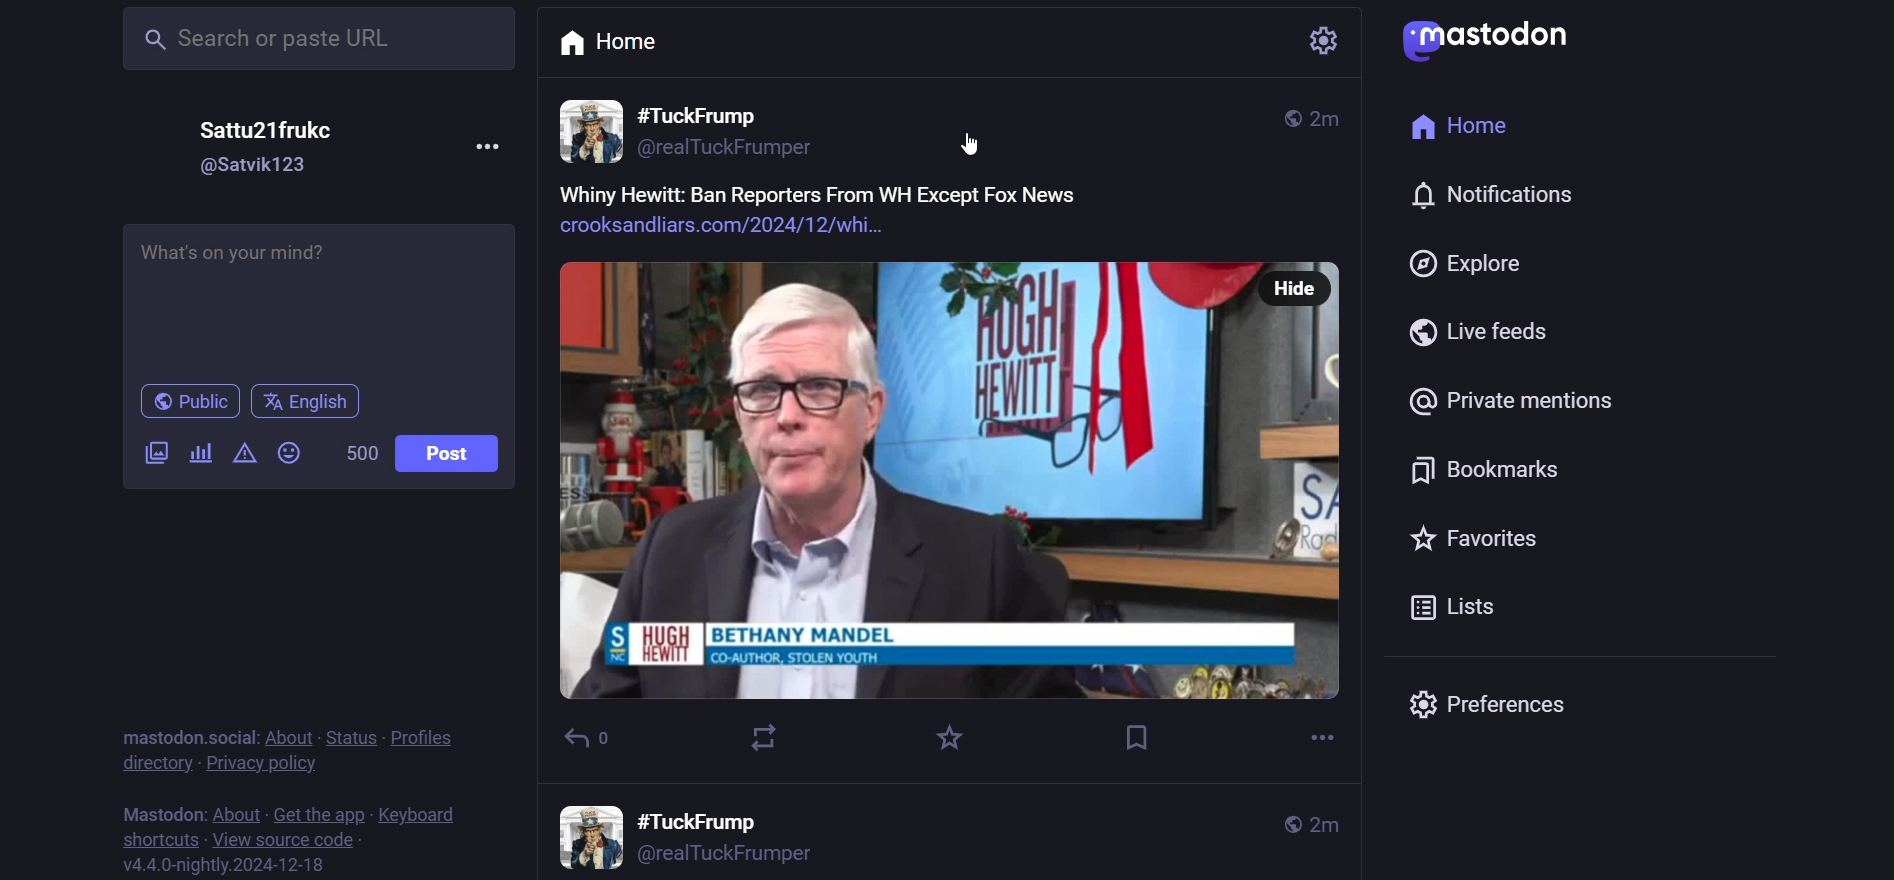 The height and width of the screenshot is (880, 1894). I want to click on name, so click(701, 113).